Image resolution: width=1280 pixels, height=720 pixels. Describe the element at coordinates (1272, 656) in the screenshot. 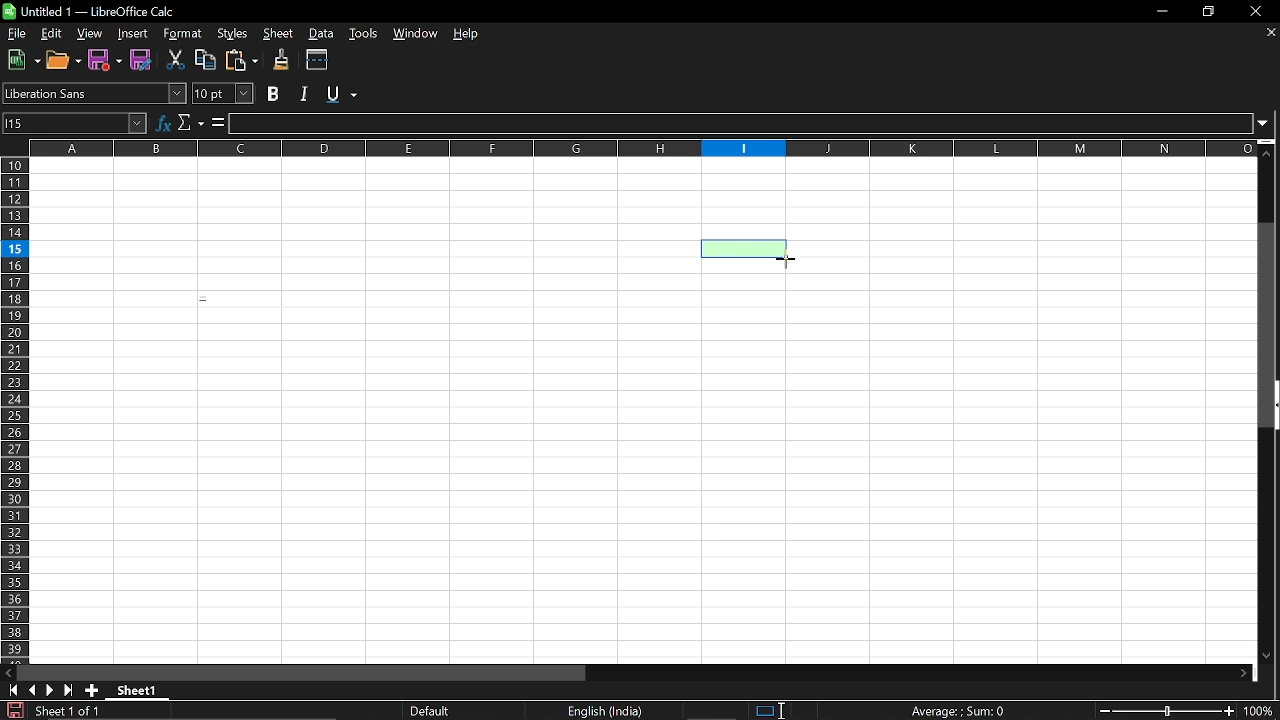

I see `Move down` at that location.